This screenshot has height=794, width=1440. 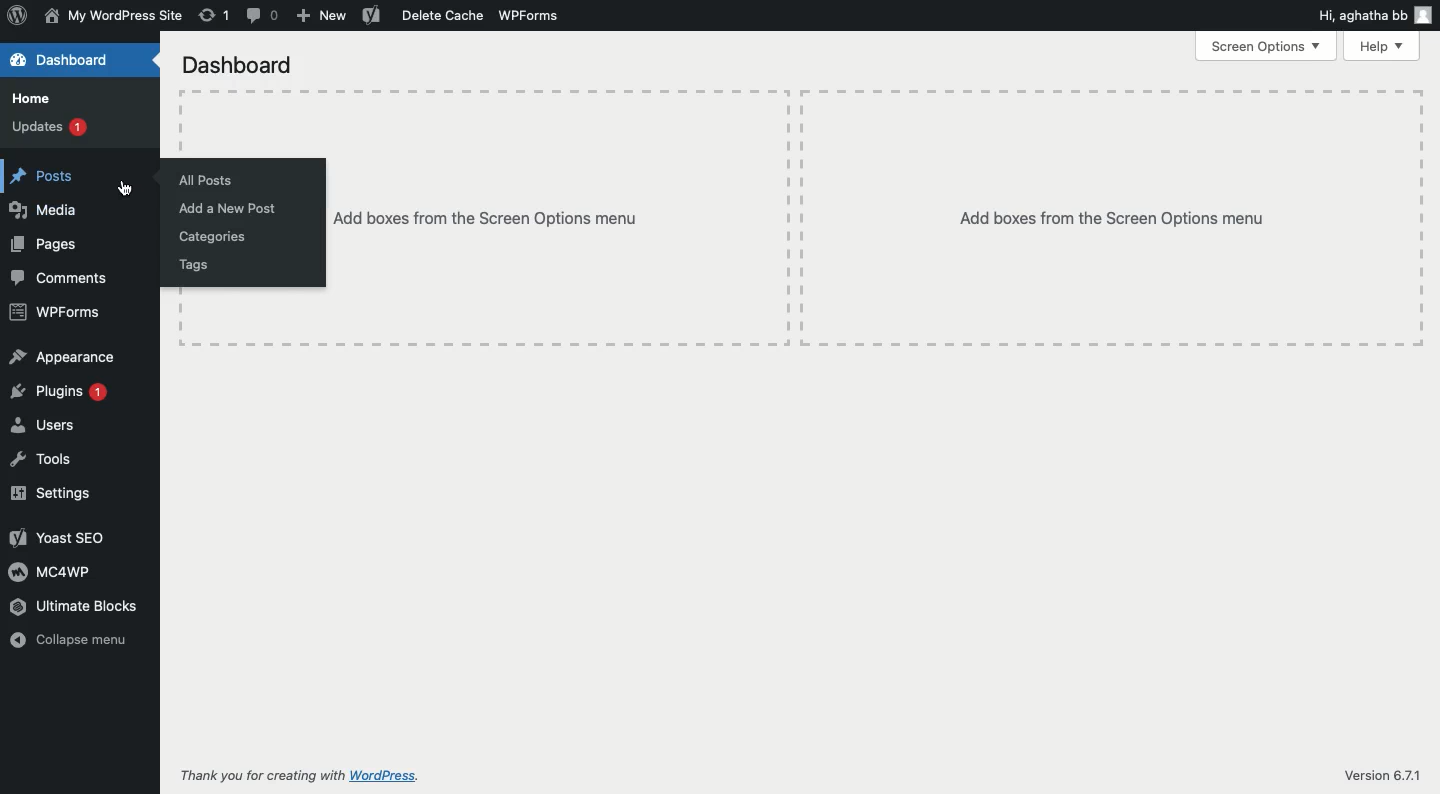 I want to click on Yoast SEO, so click(x=60, y=536).